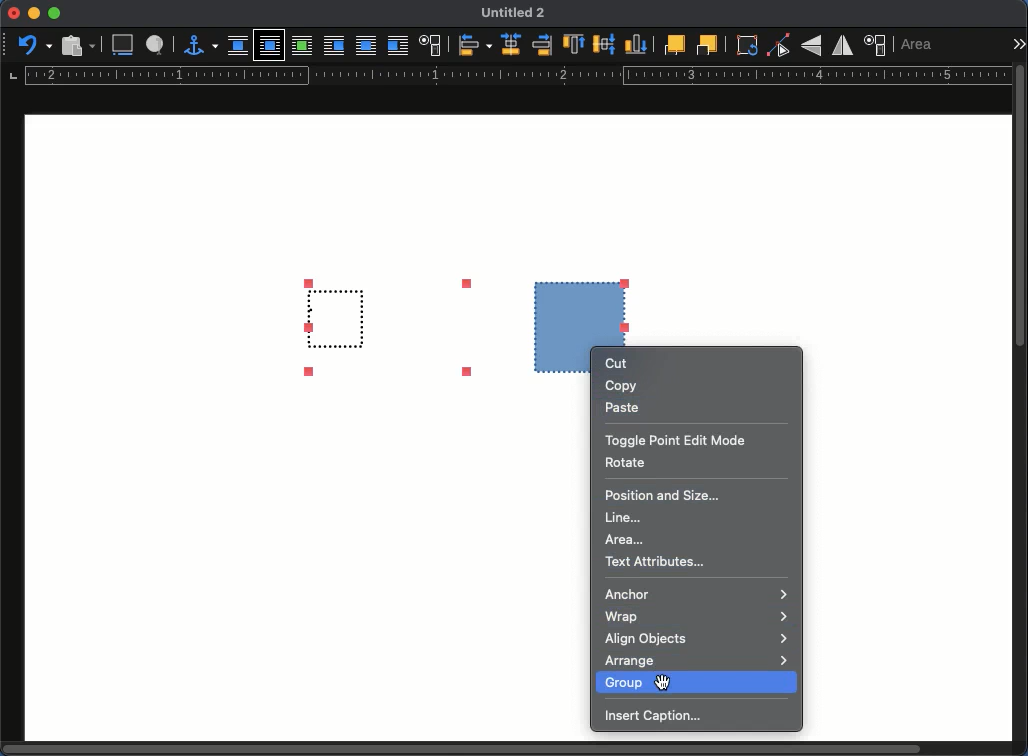 This screenshot has height=756, width=1028. Describe the element at coordinates (334, 46) in the screenshot. I see `before` at that location.